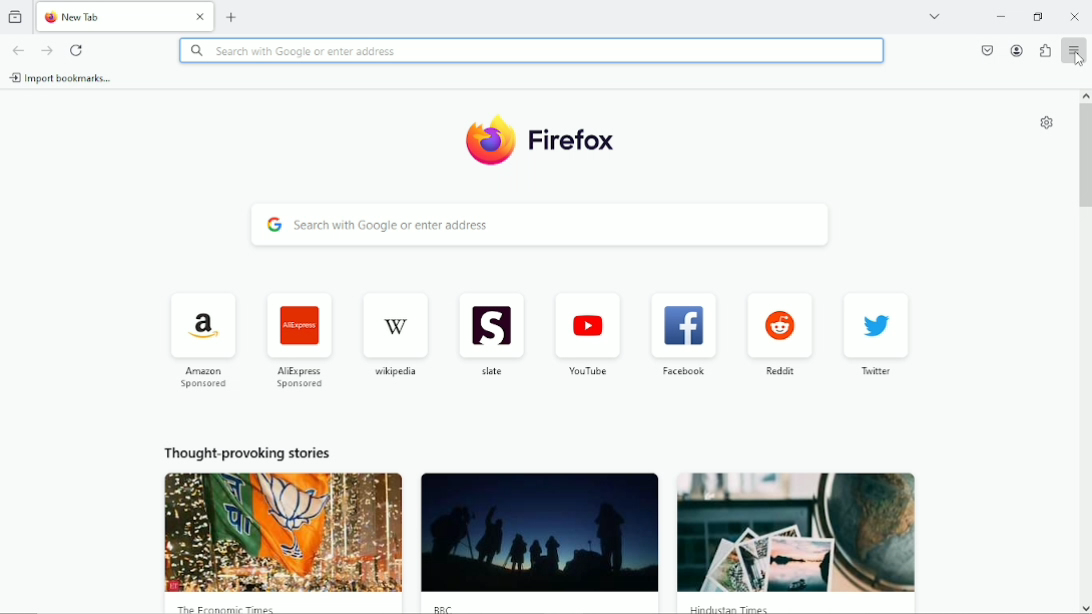  I want to click on Cursor, so click(1078, 60).